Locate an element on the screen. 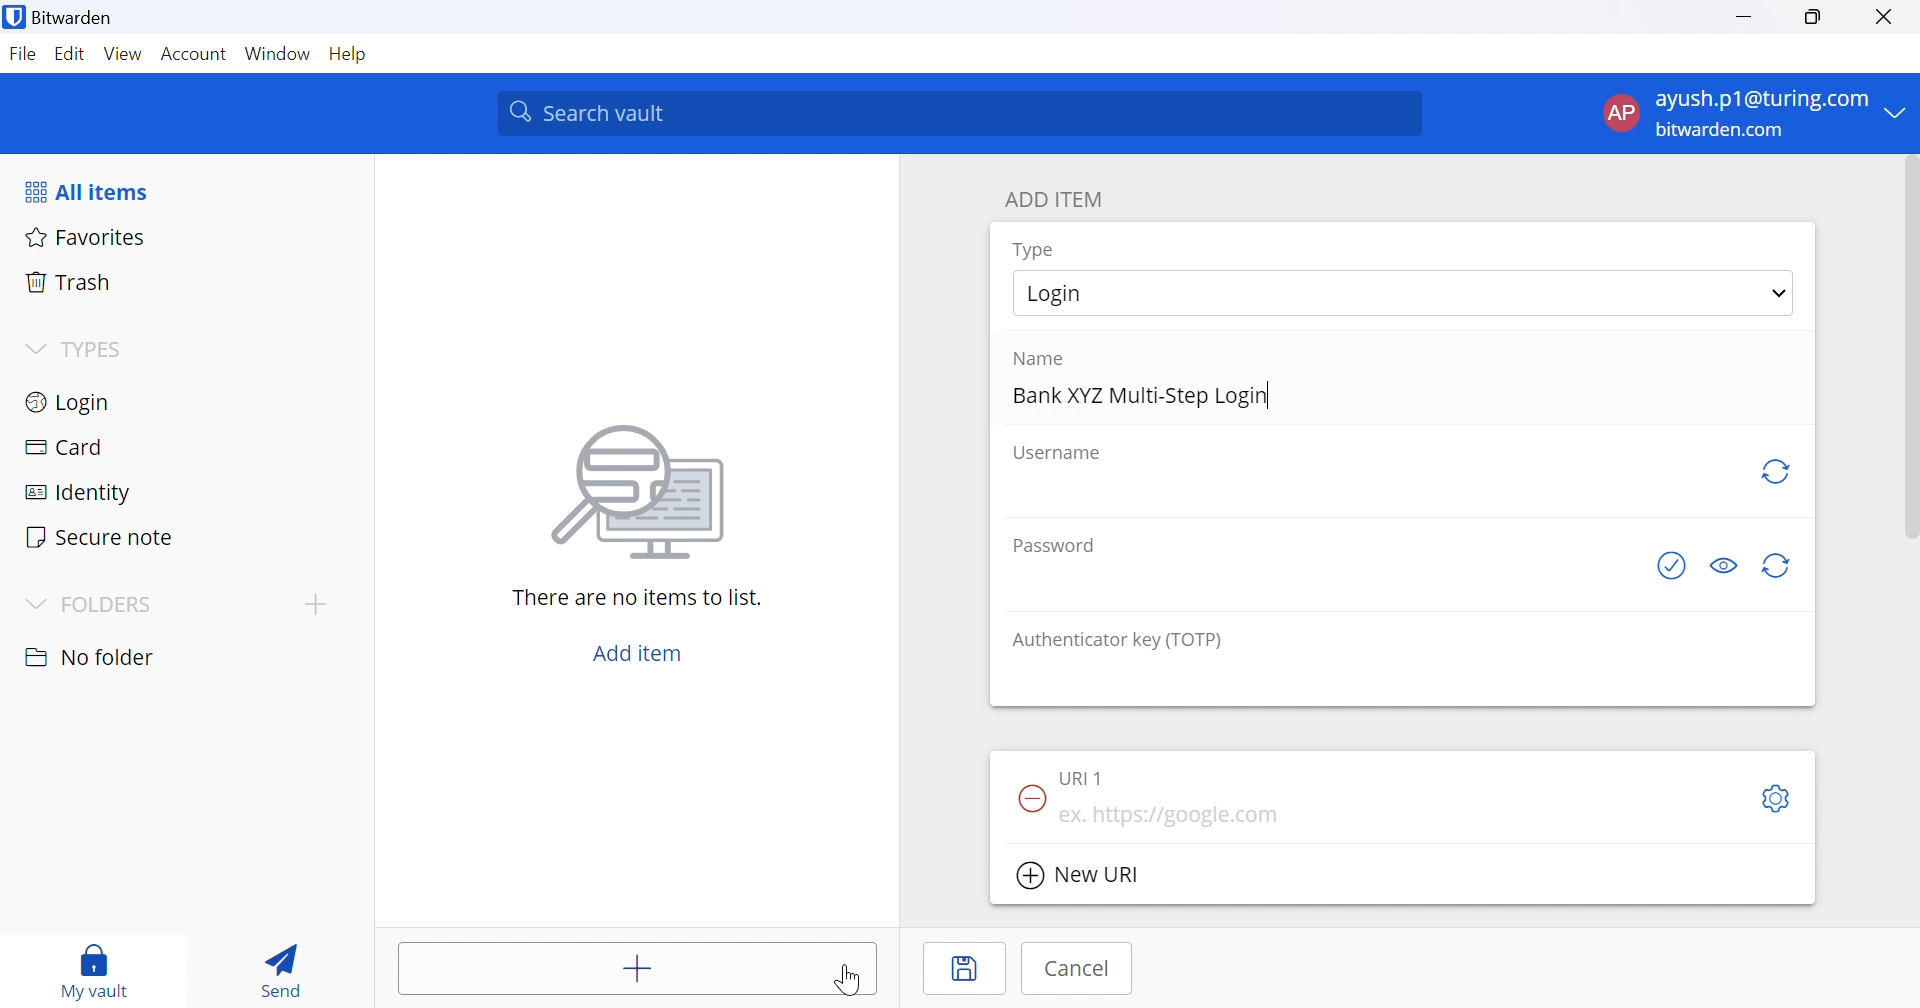 This screenshot has height=1008, width=1920. Bank XYZ Multi-Step Login is located at coordinates (1143, 397).